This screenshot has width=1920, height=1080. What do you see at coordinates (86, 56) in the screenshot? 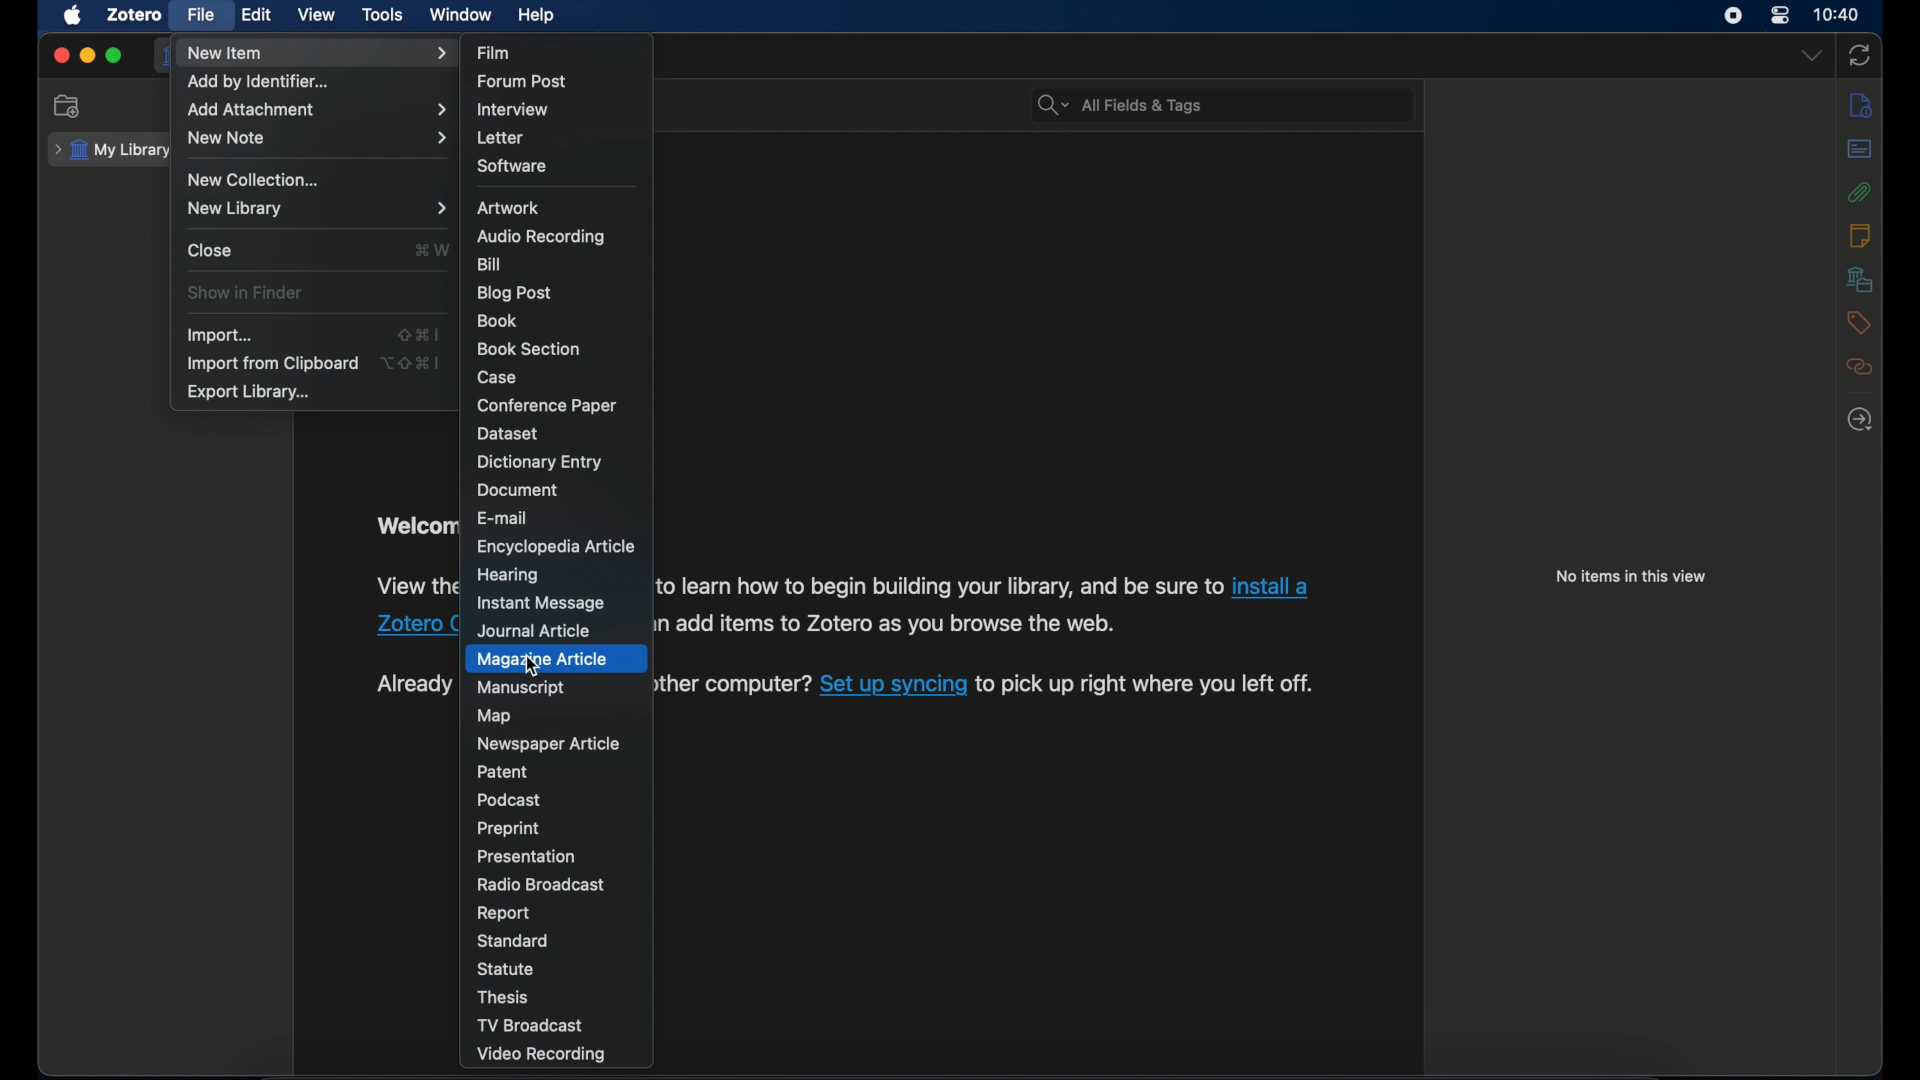
I see `minimize` at bounding box center [86, 56].